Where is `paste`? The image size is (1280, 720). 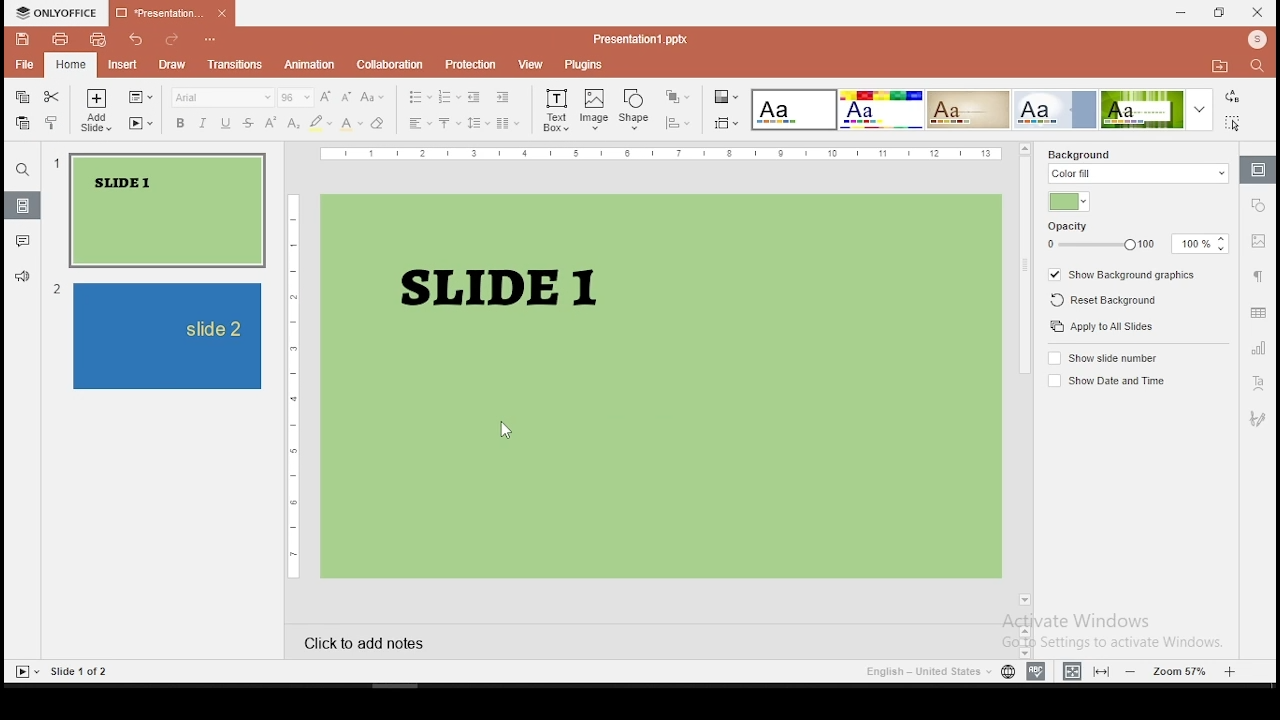
paste is located at coordinates (24, 124).